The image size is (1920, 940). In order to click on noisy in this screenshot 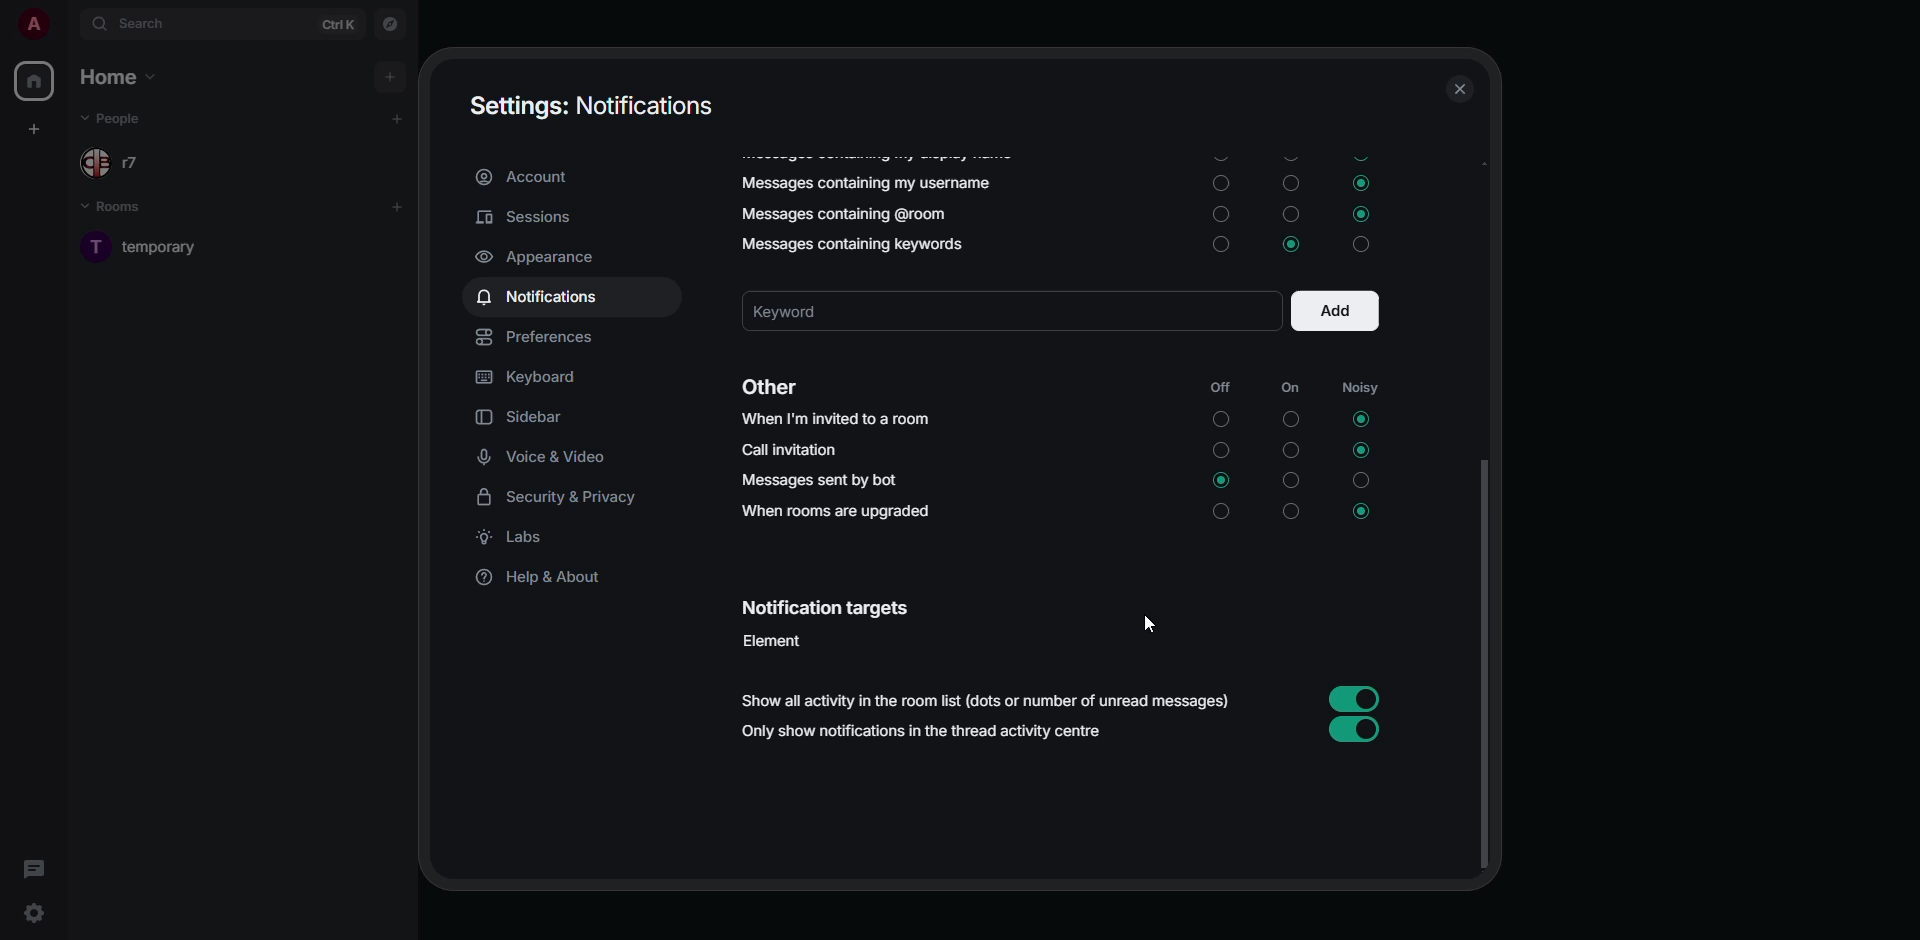, I will do `click(1359, 387)`.